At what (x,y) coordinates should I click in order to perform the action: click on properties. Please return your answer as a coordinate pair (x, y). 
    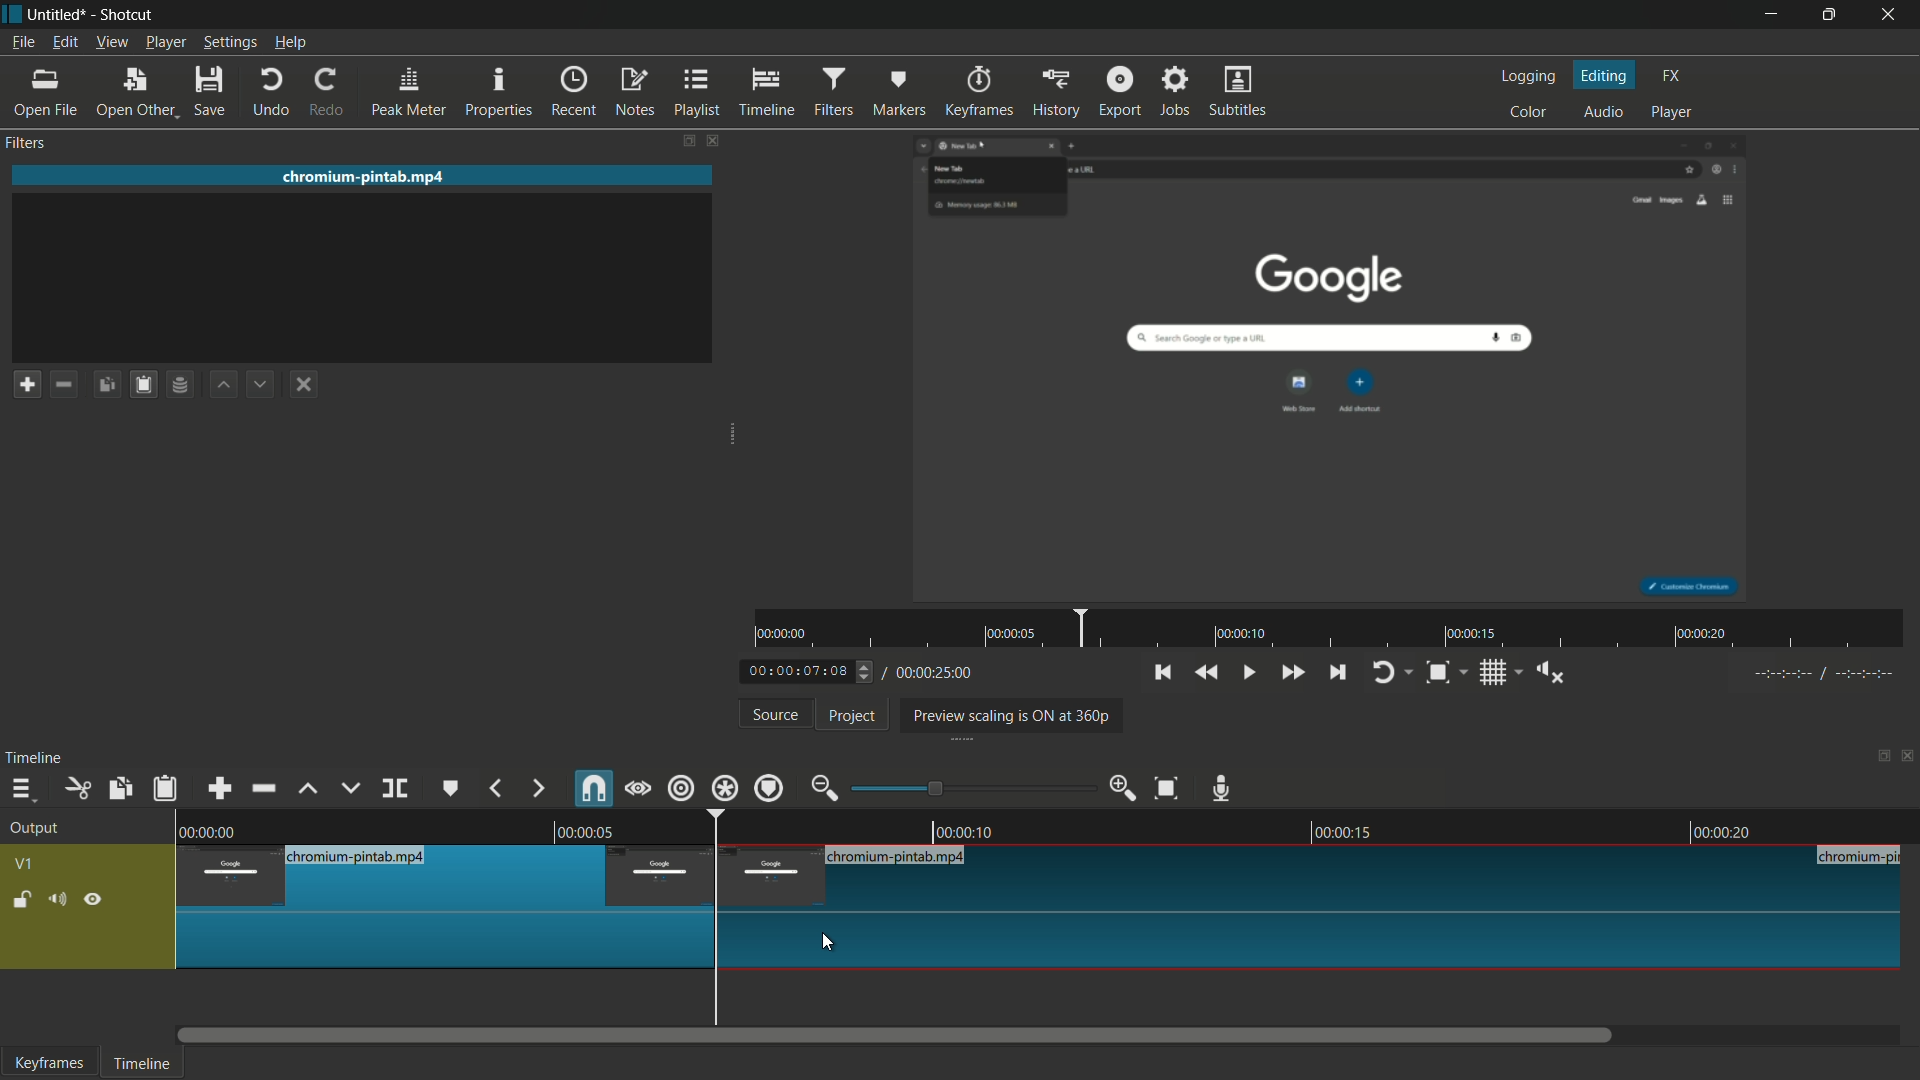
    Looking at the image, I should click on (497, 92).